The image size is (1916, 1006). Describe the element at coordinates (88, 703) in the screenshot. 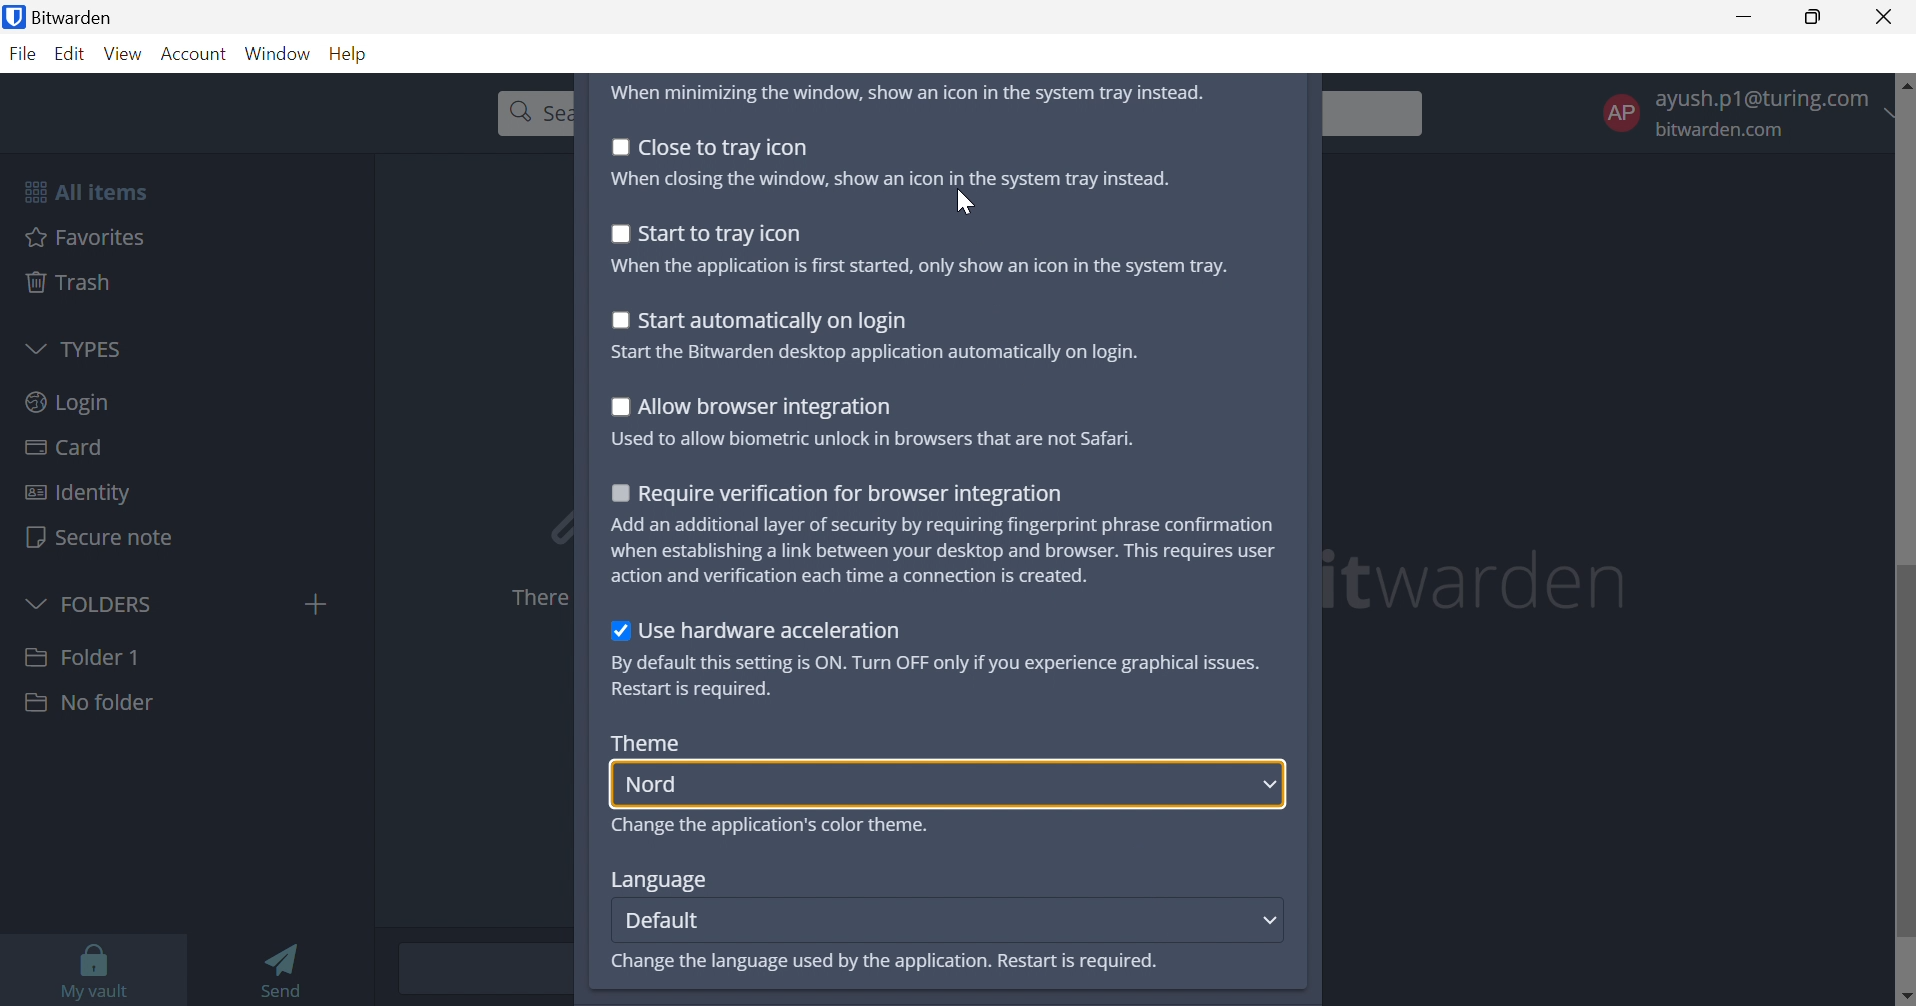

I see `No folder` at that location.